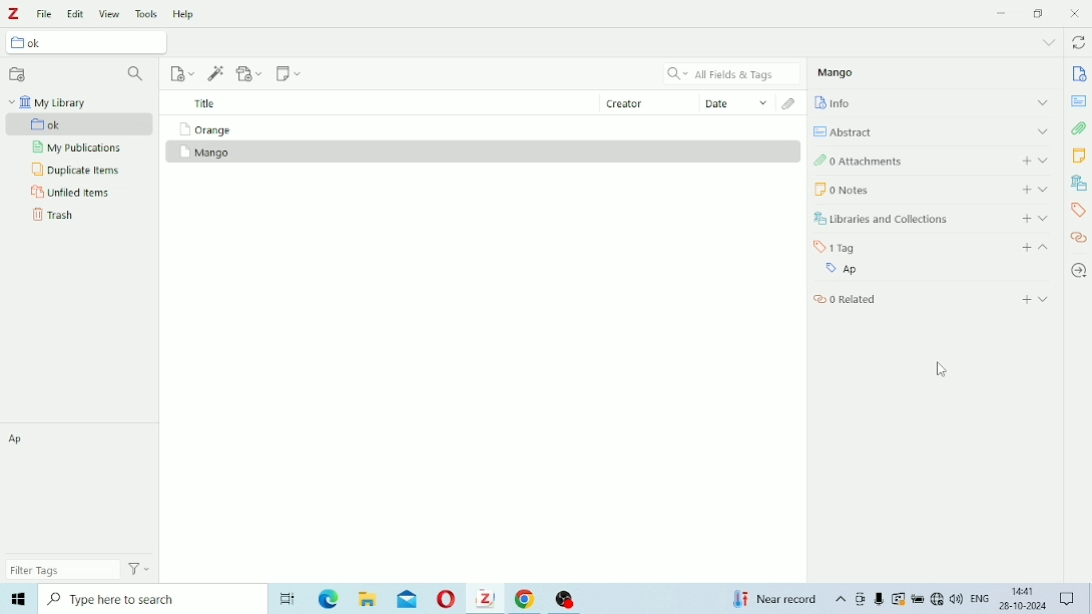 The width and height of the screenshot is (1092, 614). Describe the element at coordinates (45, 14) in the screenshot. I see `File` at that location.